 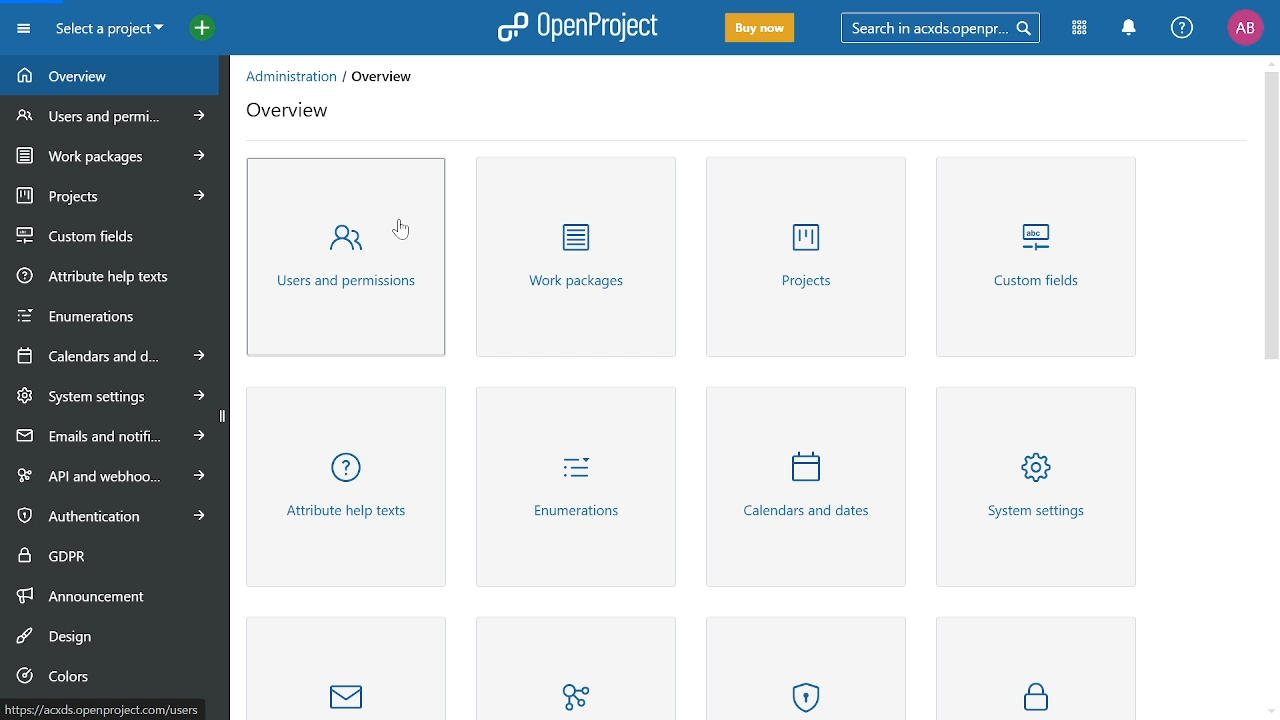 I want to click on overview, so click(x=295, y=110).